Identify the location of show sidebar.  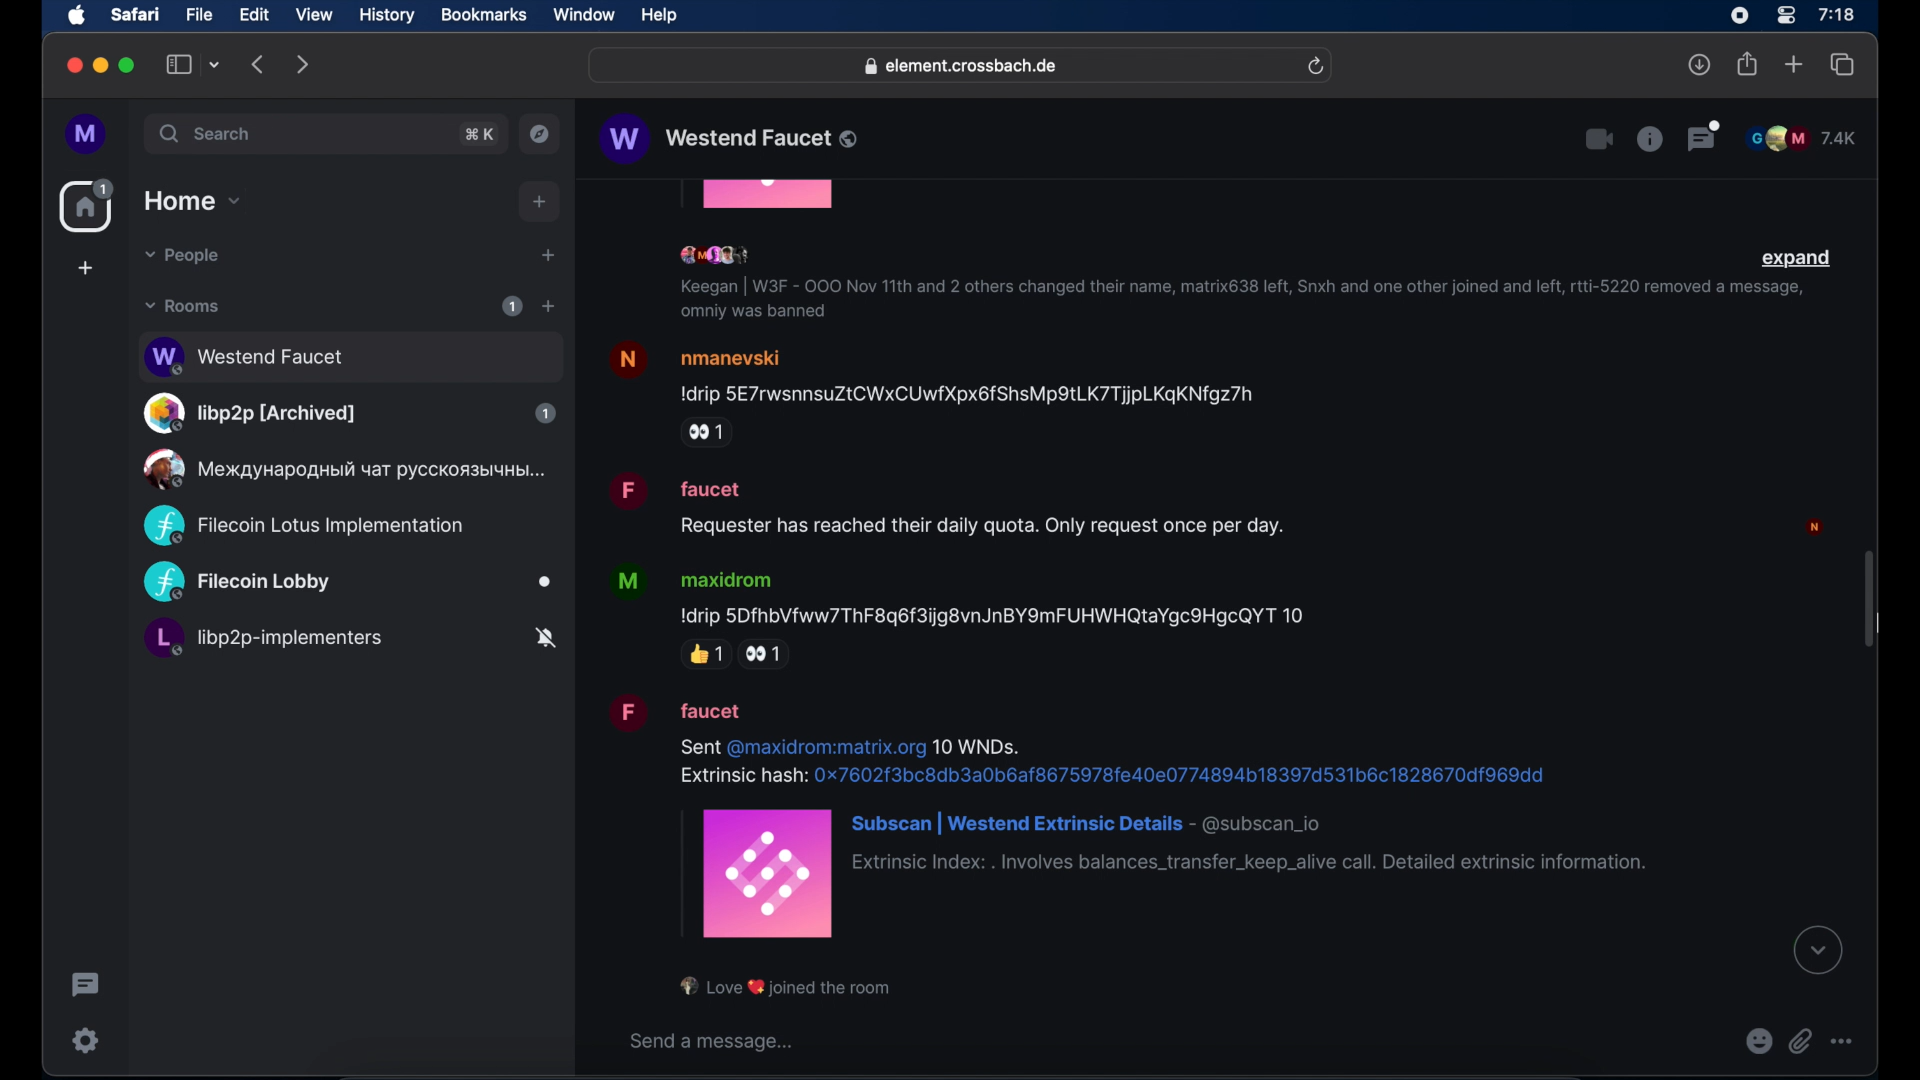
(179, 64).